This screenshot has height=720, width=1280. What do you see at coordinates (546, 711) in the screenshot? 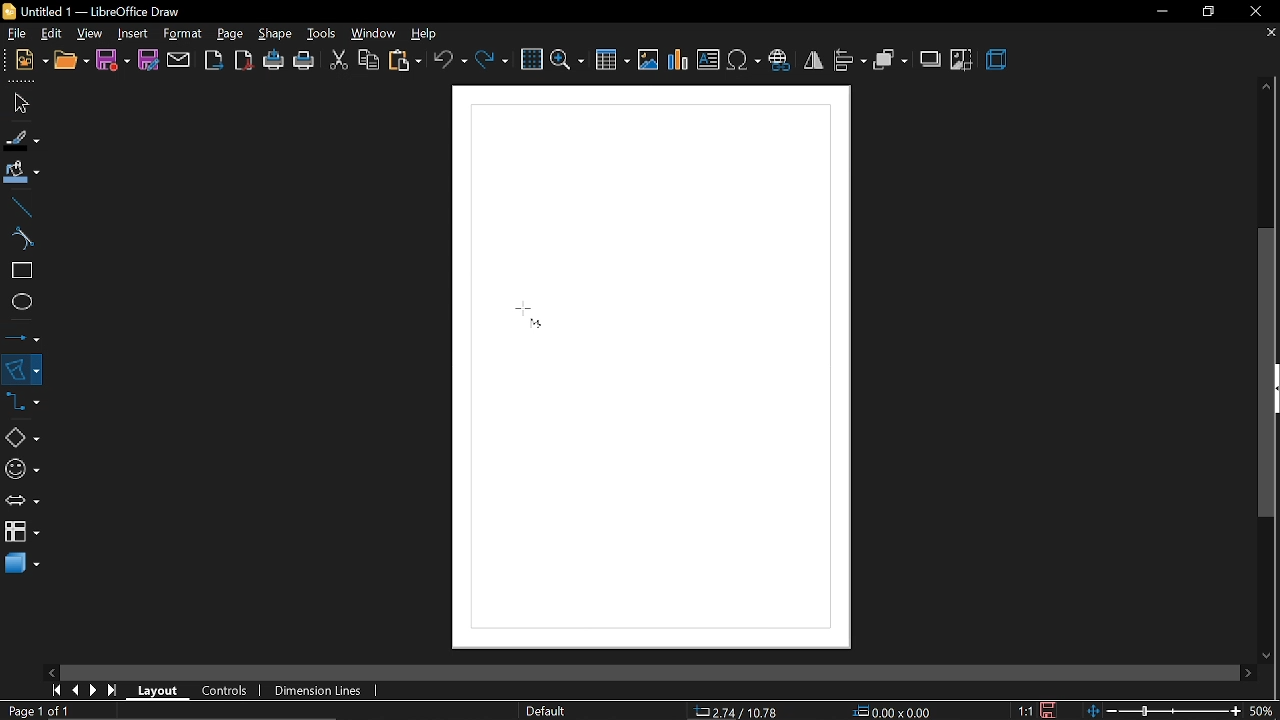
I see `page style` at bounding box center [546, 711].